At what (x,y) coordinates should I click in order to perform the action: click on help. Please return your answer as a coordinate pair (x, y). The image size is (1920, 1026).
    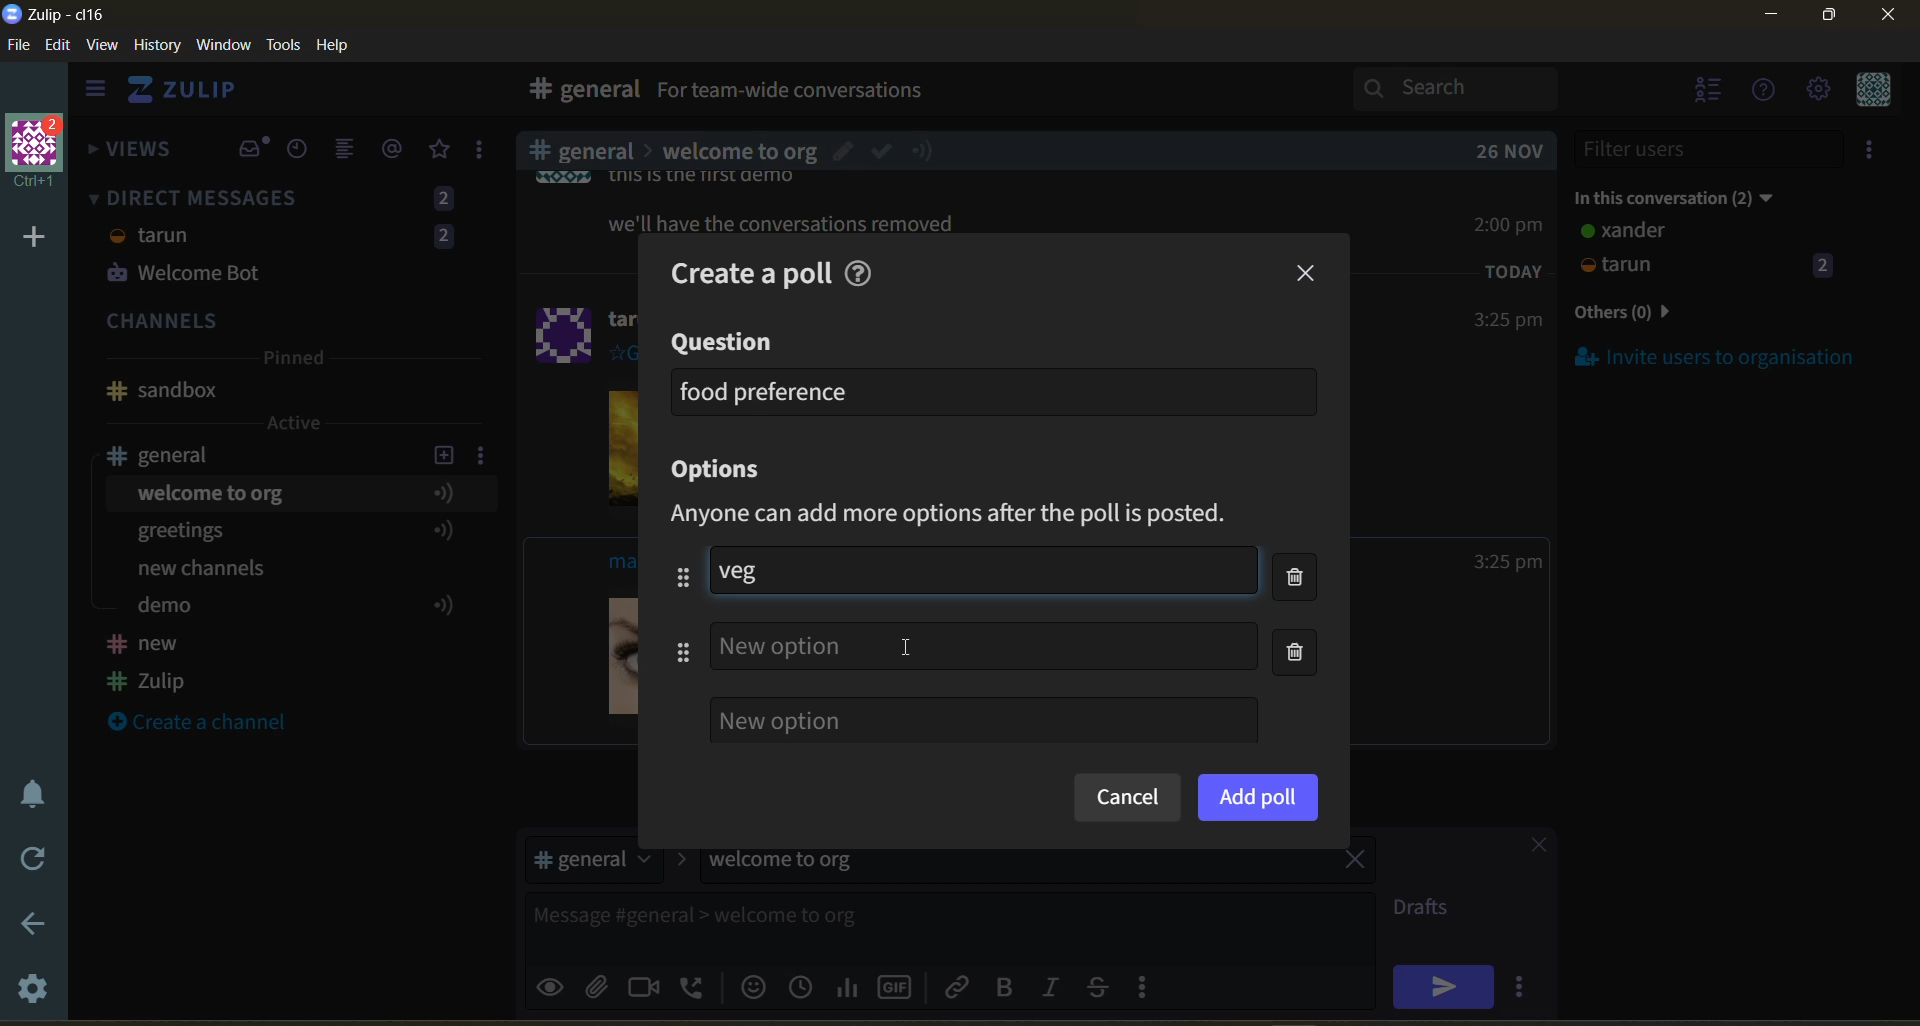
    Looking at the image, I should click on (864, 270).